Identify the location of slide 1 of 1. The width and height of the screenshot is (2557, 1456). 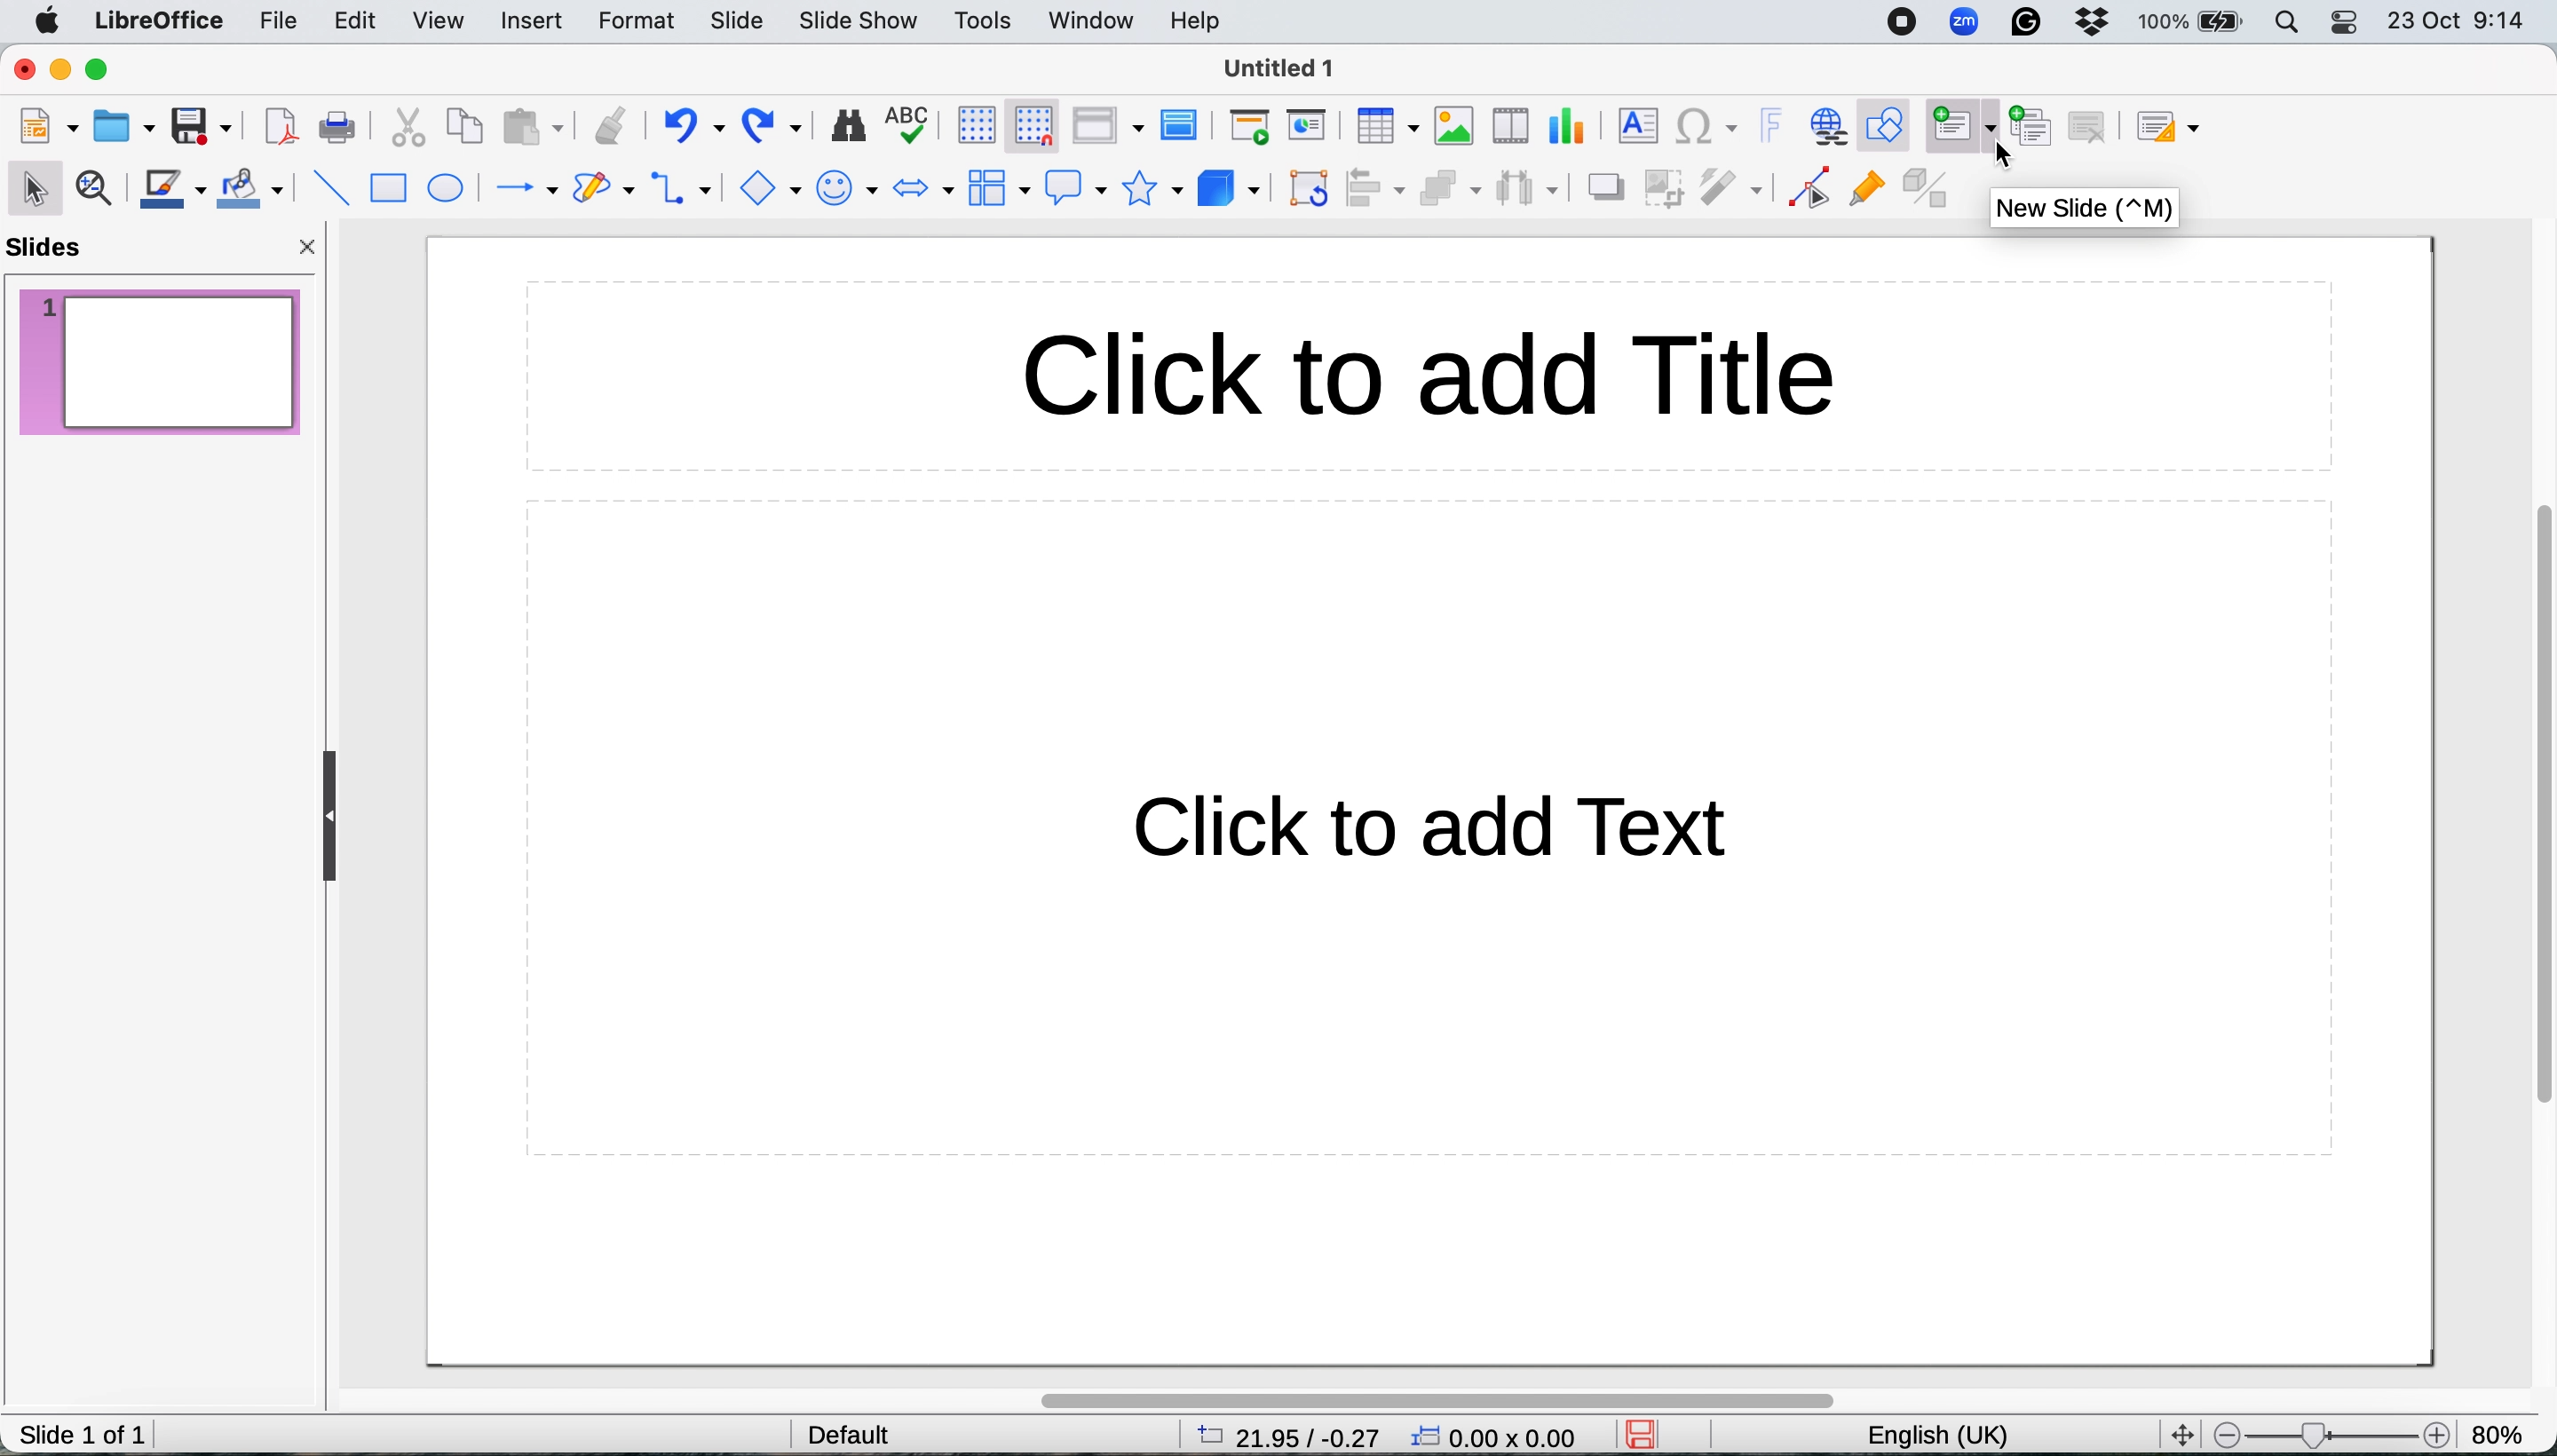
(83, 1434).